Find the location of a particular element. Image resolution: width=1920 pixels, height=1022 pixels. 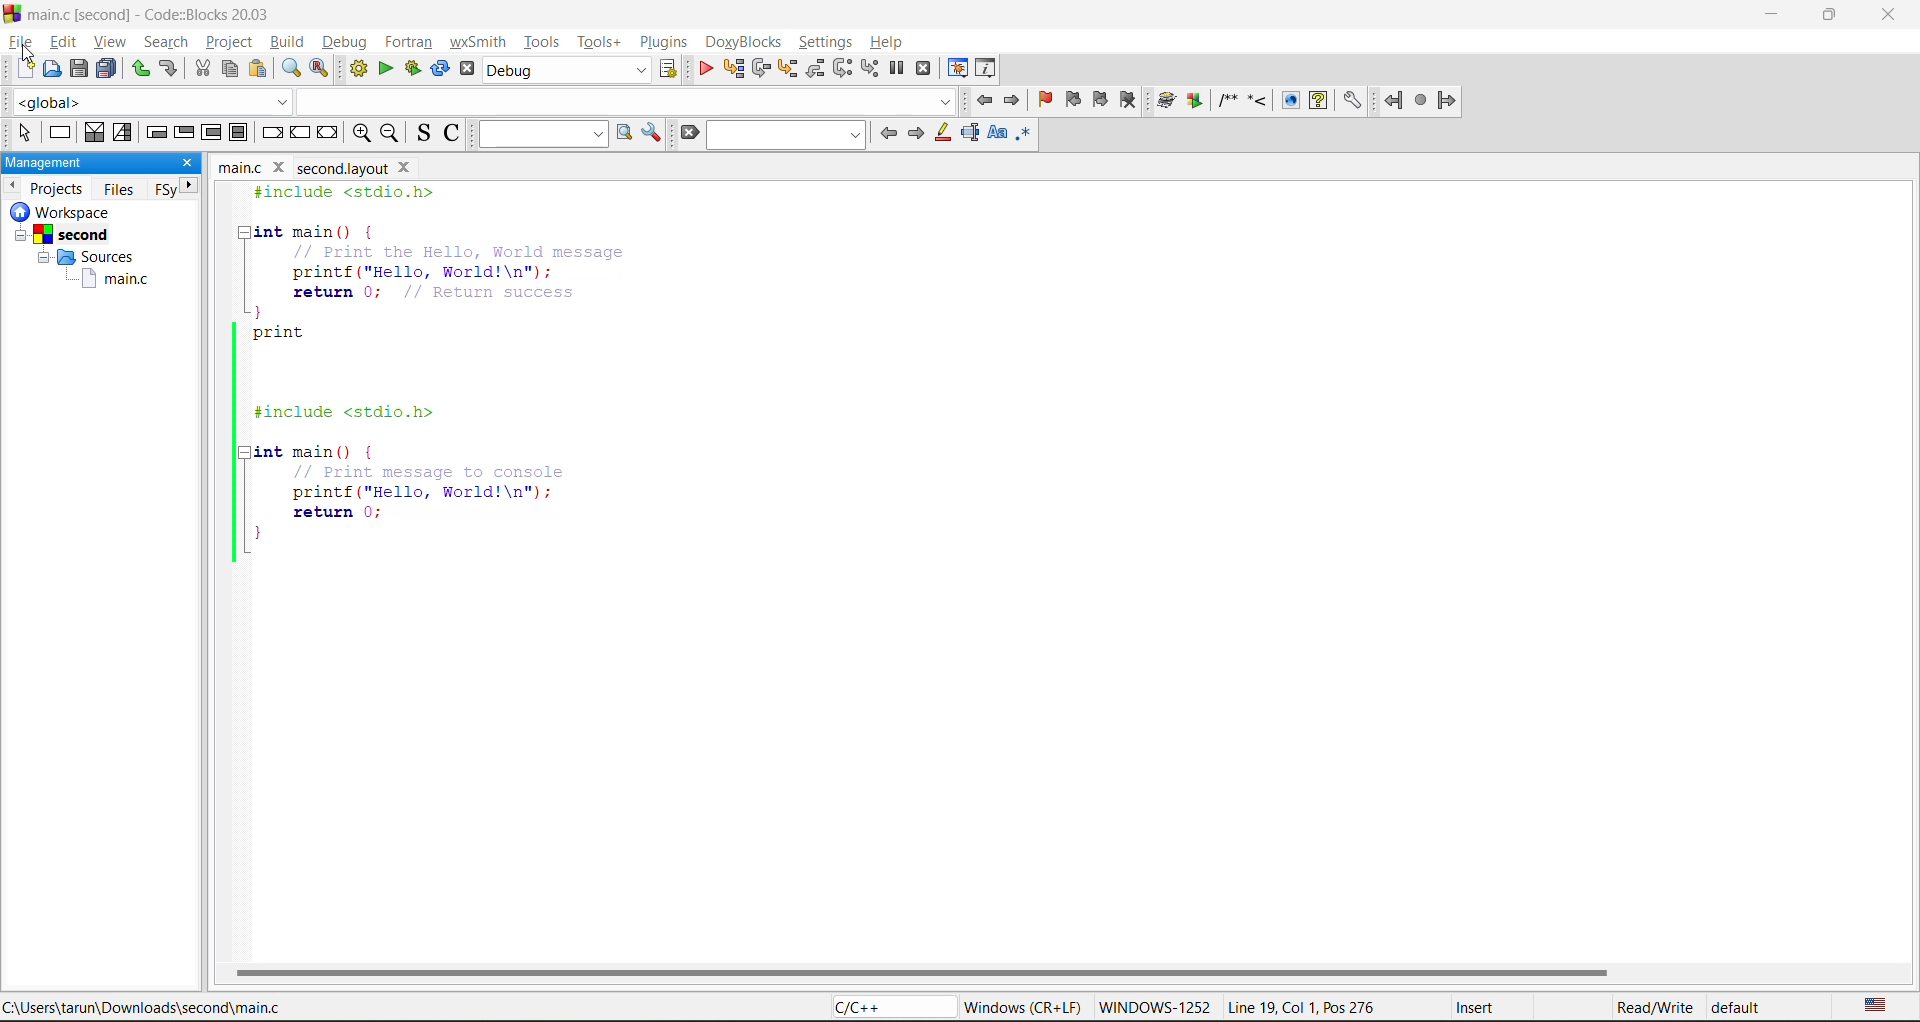

build is located at coordinates (289, 40).